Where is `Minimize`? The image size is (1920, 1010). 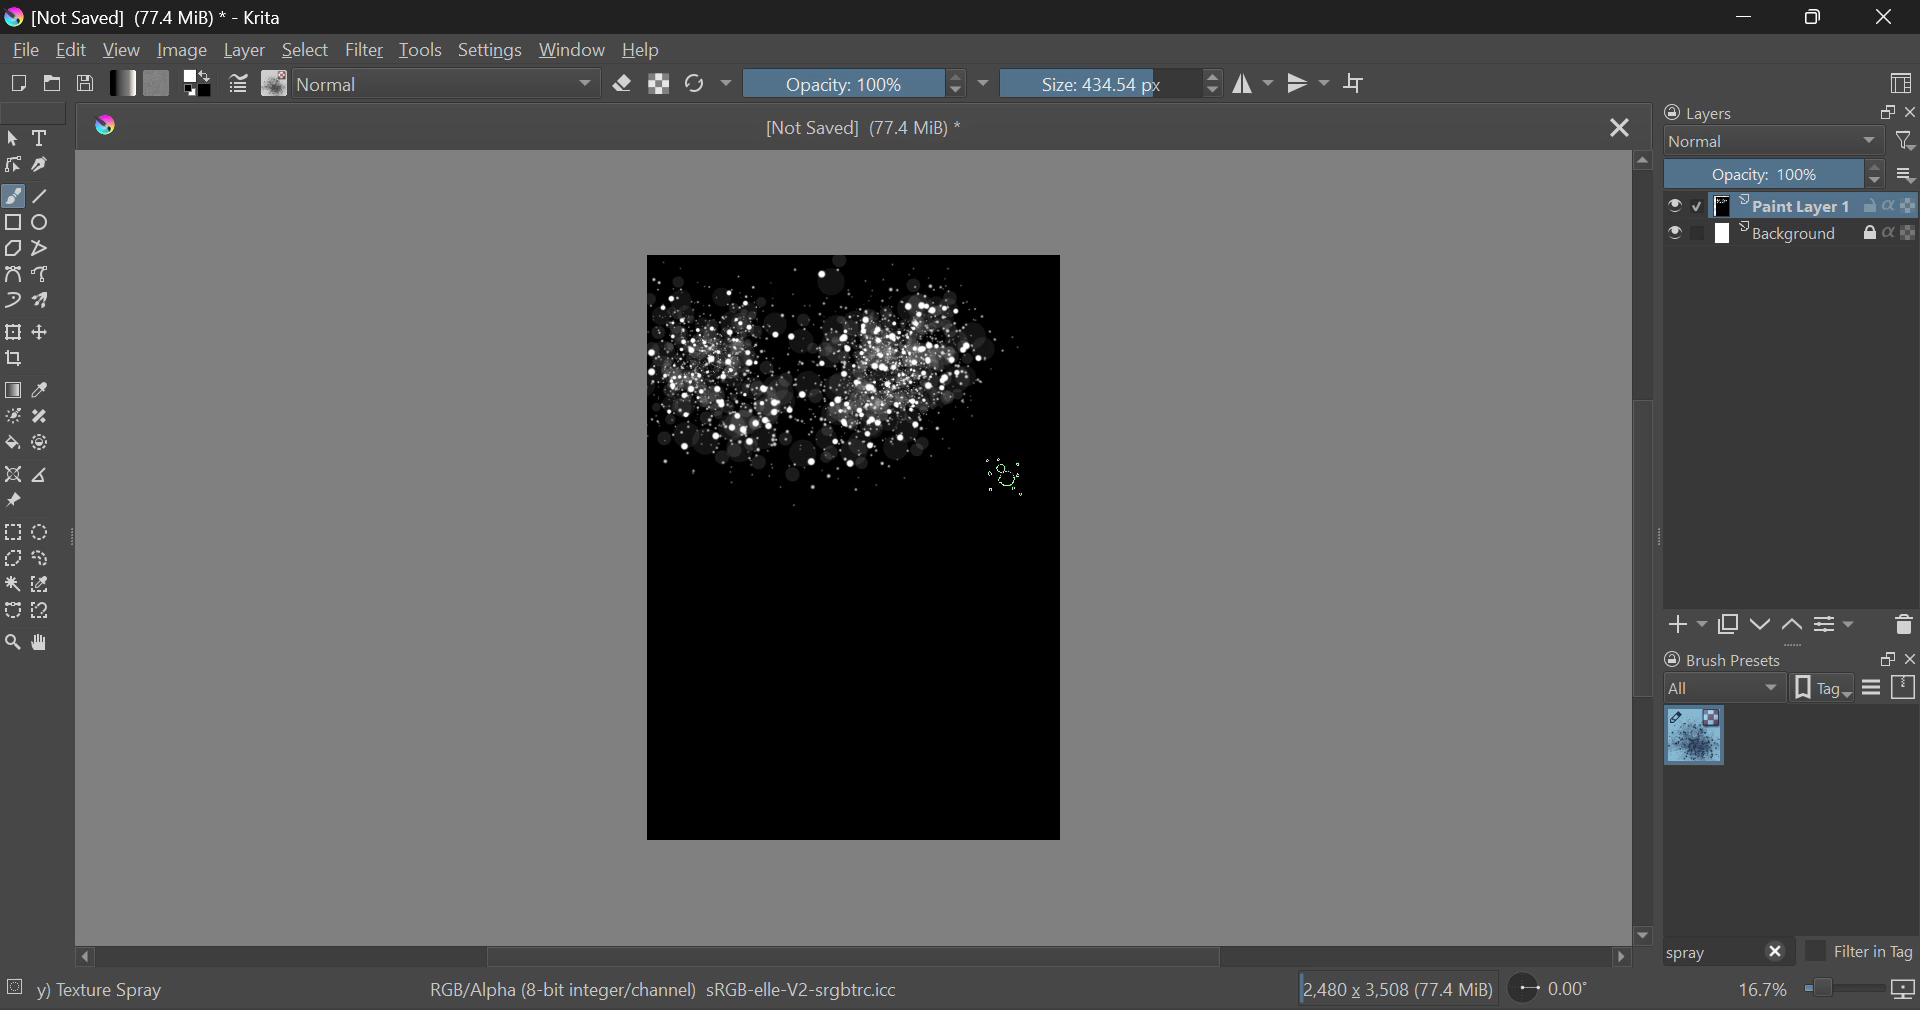
Minimize is located at coordinates (1817, 15).